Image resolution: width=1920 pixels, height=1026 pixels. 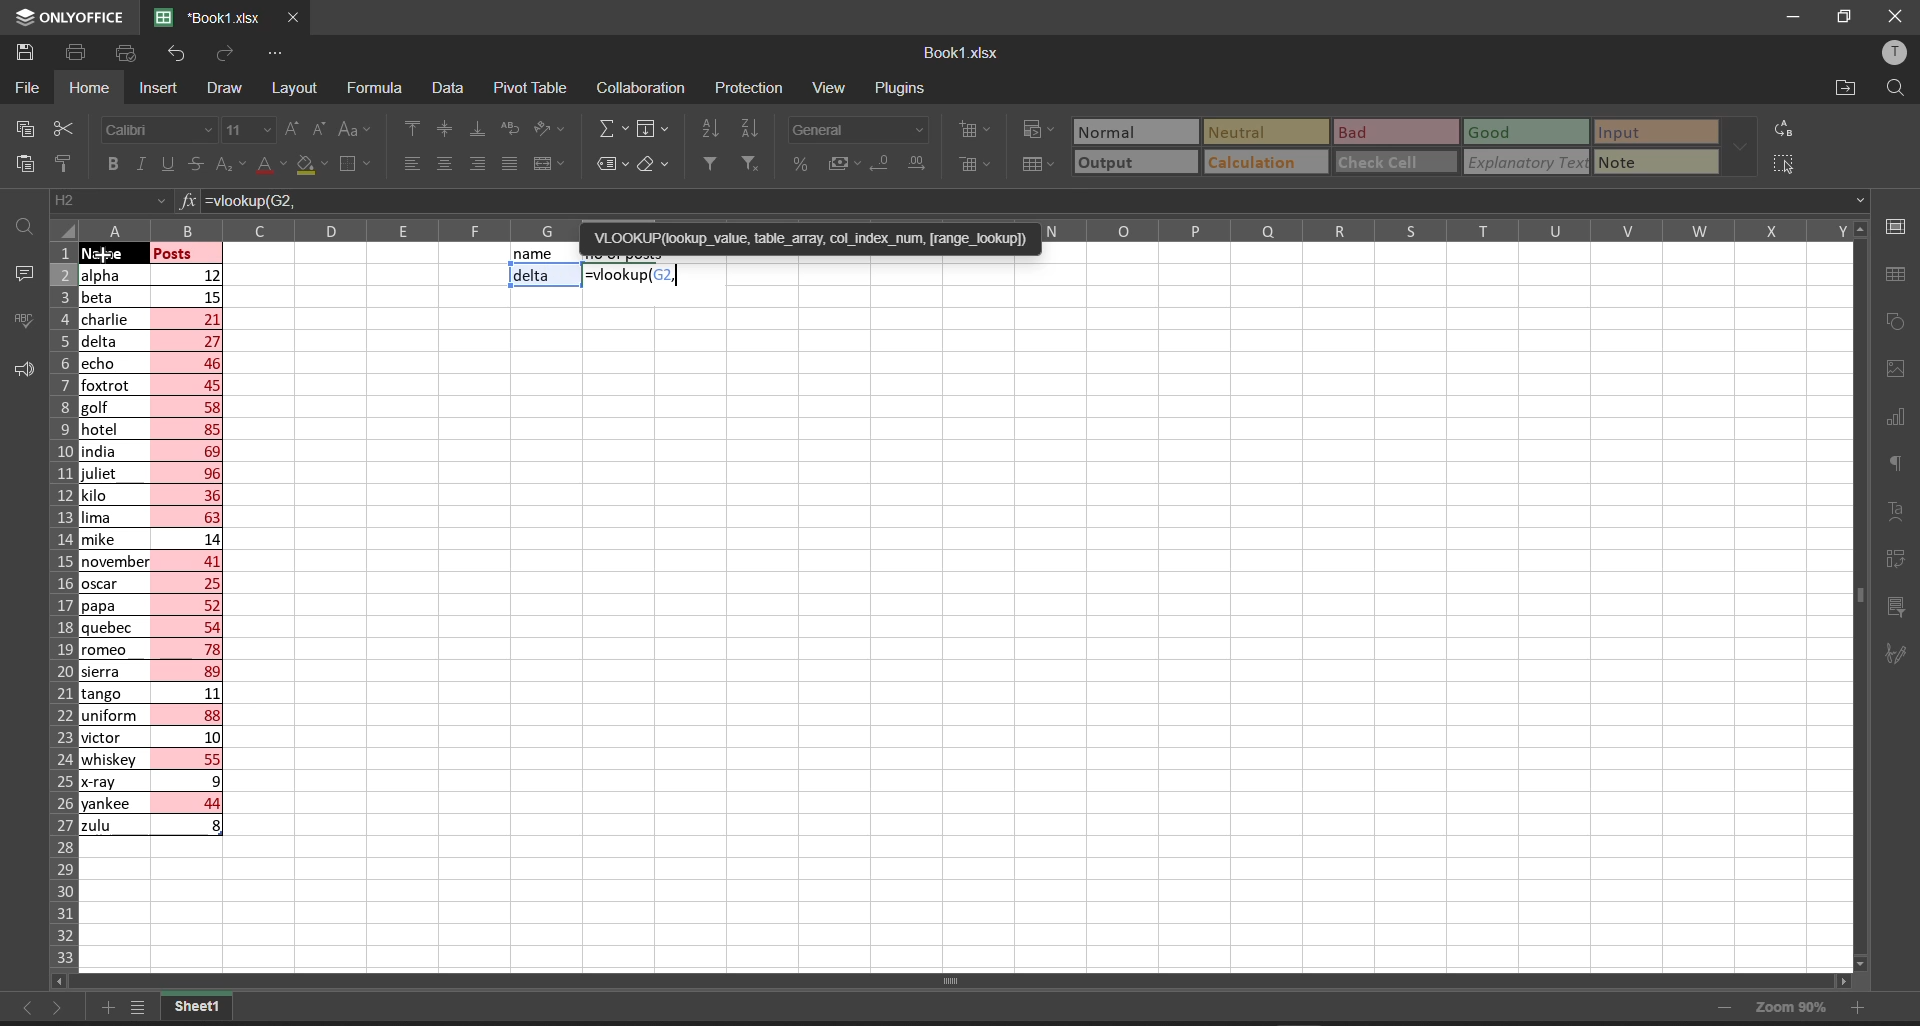 What do you see at coordinates (197, 1006) in the screenshot?
I see `sheet1` at bounding box center [197, 1006].